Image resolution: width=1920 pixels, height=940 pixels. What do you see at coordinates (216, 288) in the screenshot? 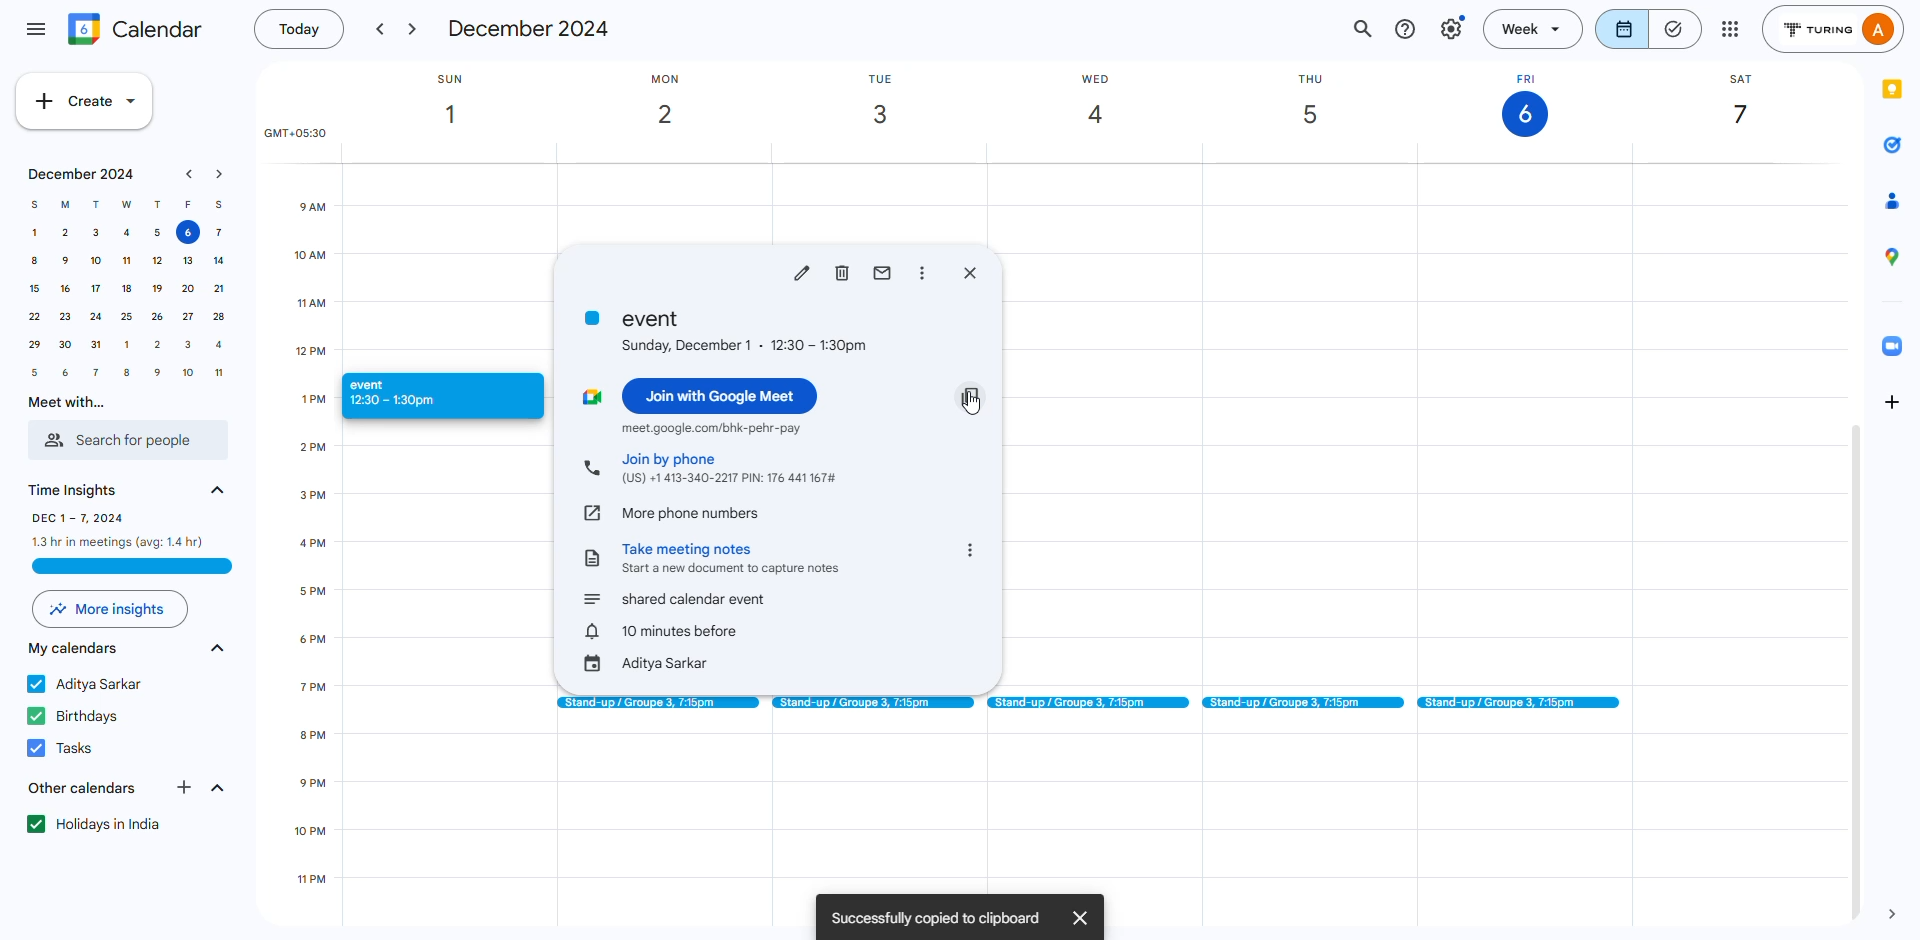
I see `21` at bounding box center [216, 288].